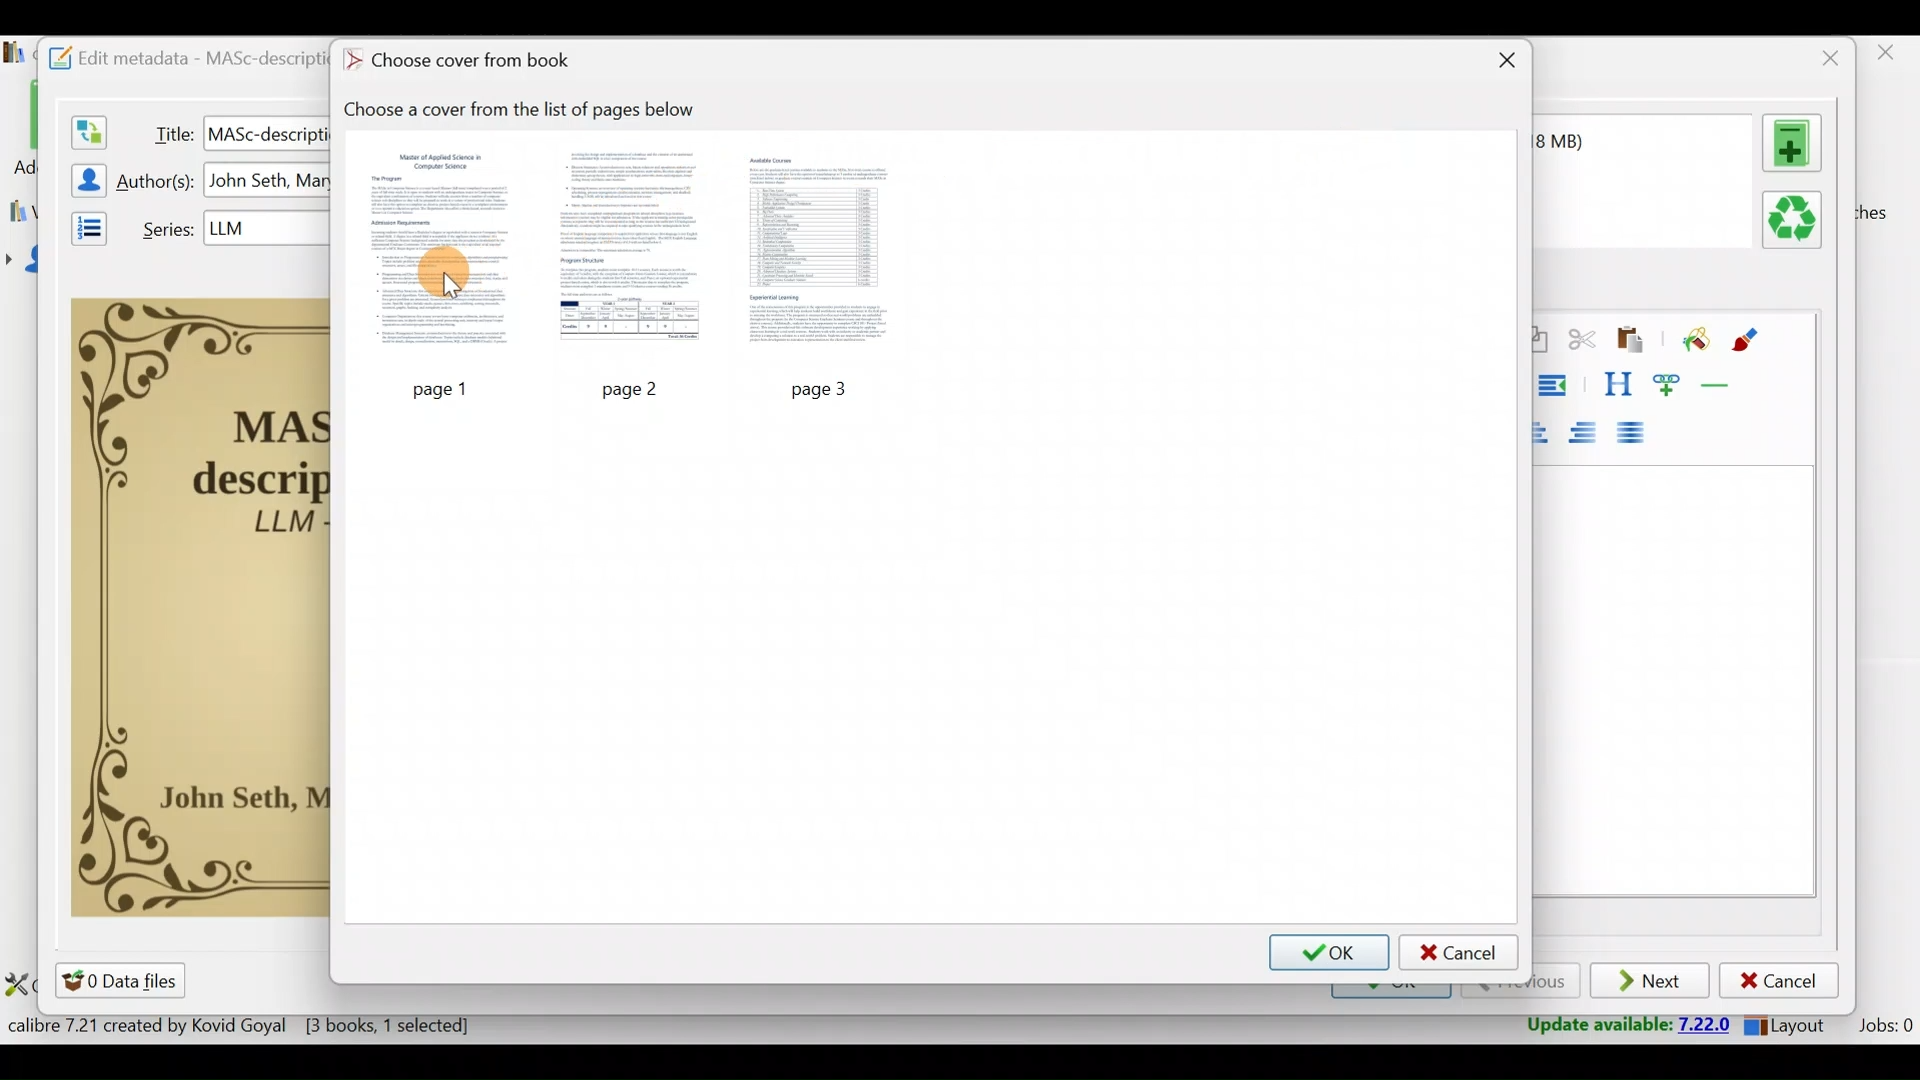 Image resolution: width=1920 pixels, height=1080 pixels. I want to click on Insert separator, so click(1722, 385).